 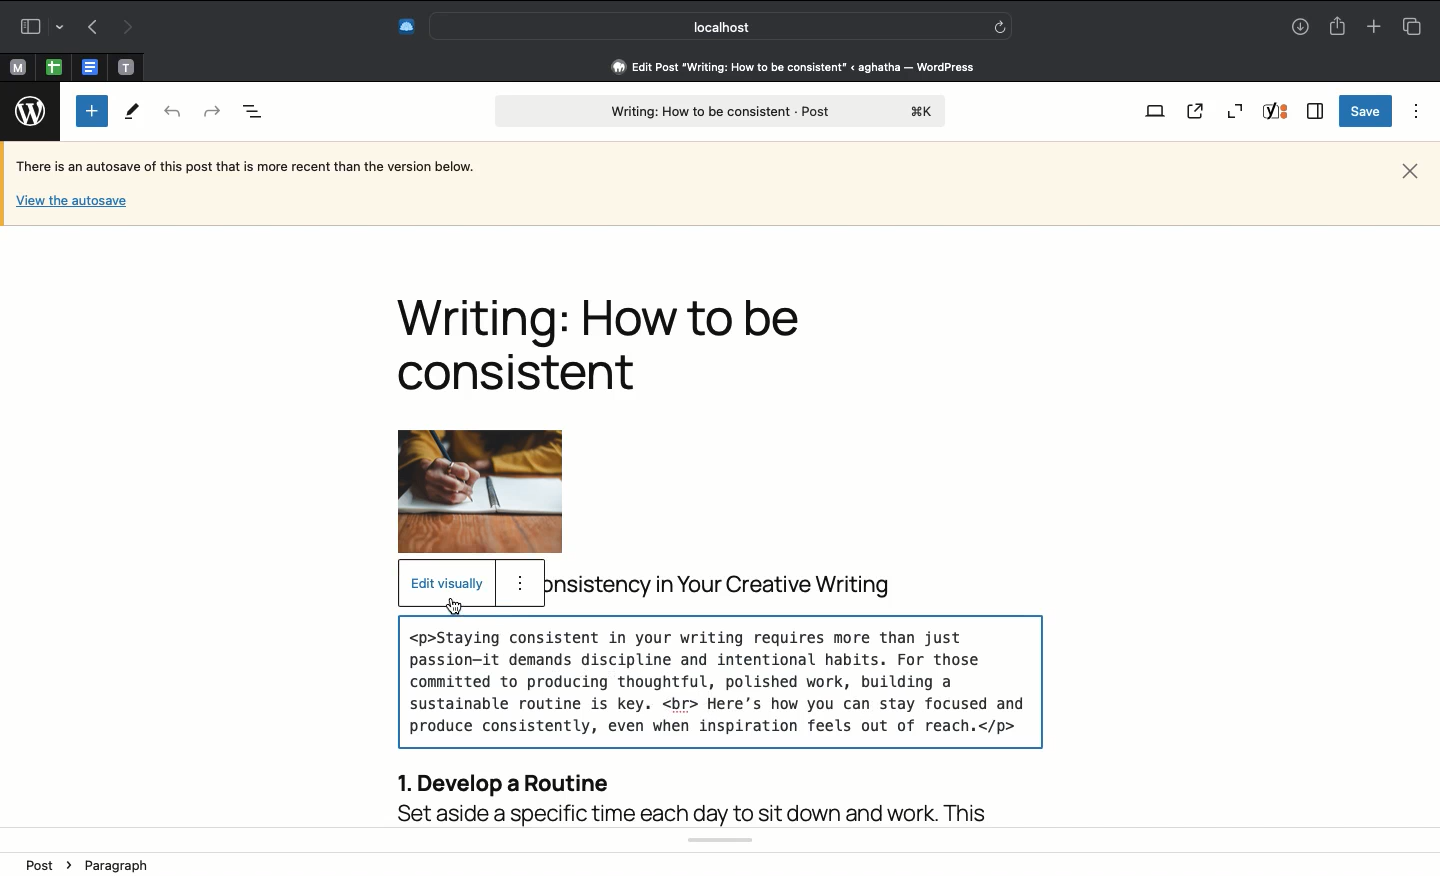 I want to click on Search bar, so click(x=721, y=26).